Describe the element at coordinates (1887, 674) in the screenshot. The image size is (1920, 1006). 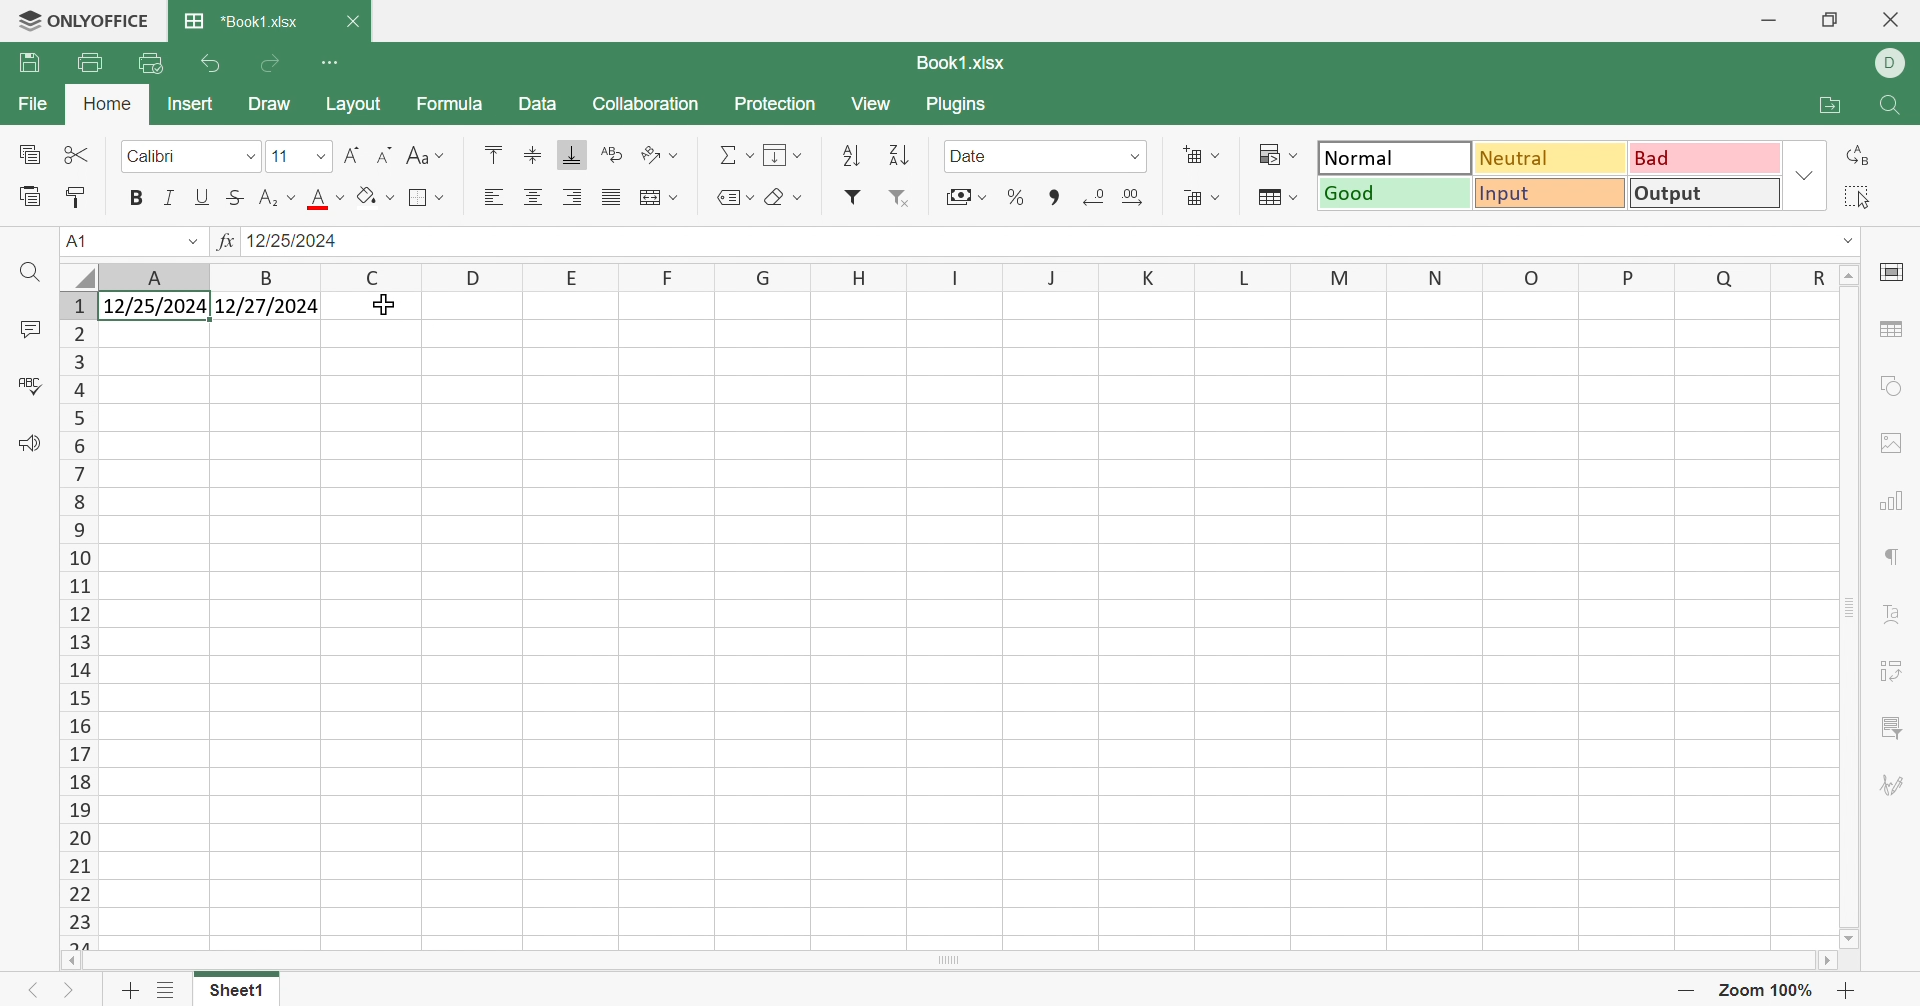
I see `Pivot table settings` at that location.